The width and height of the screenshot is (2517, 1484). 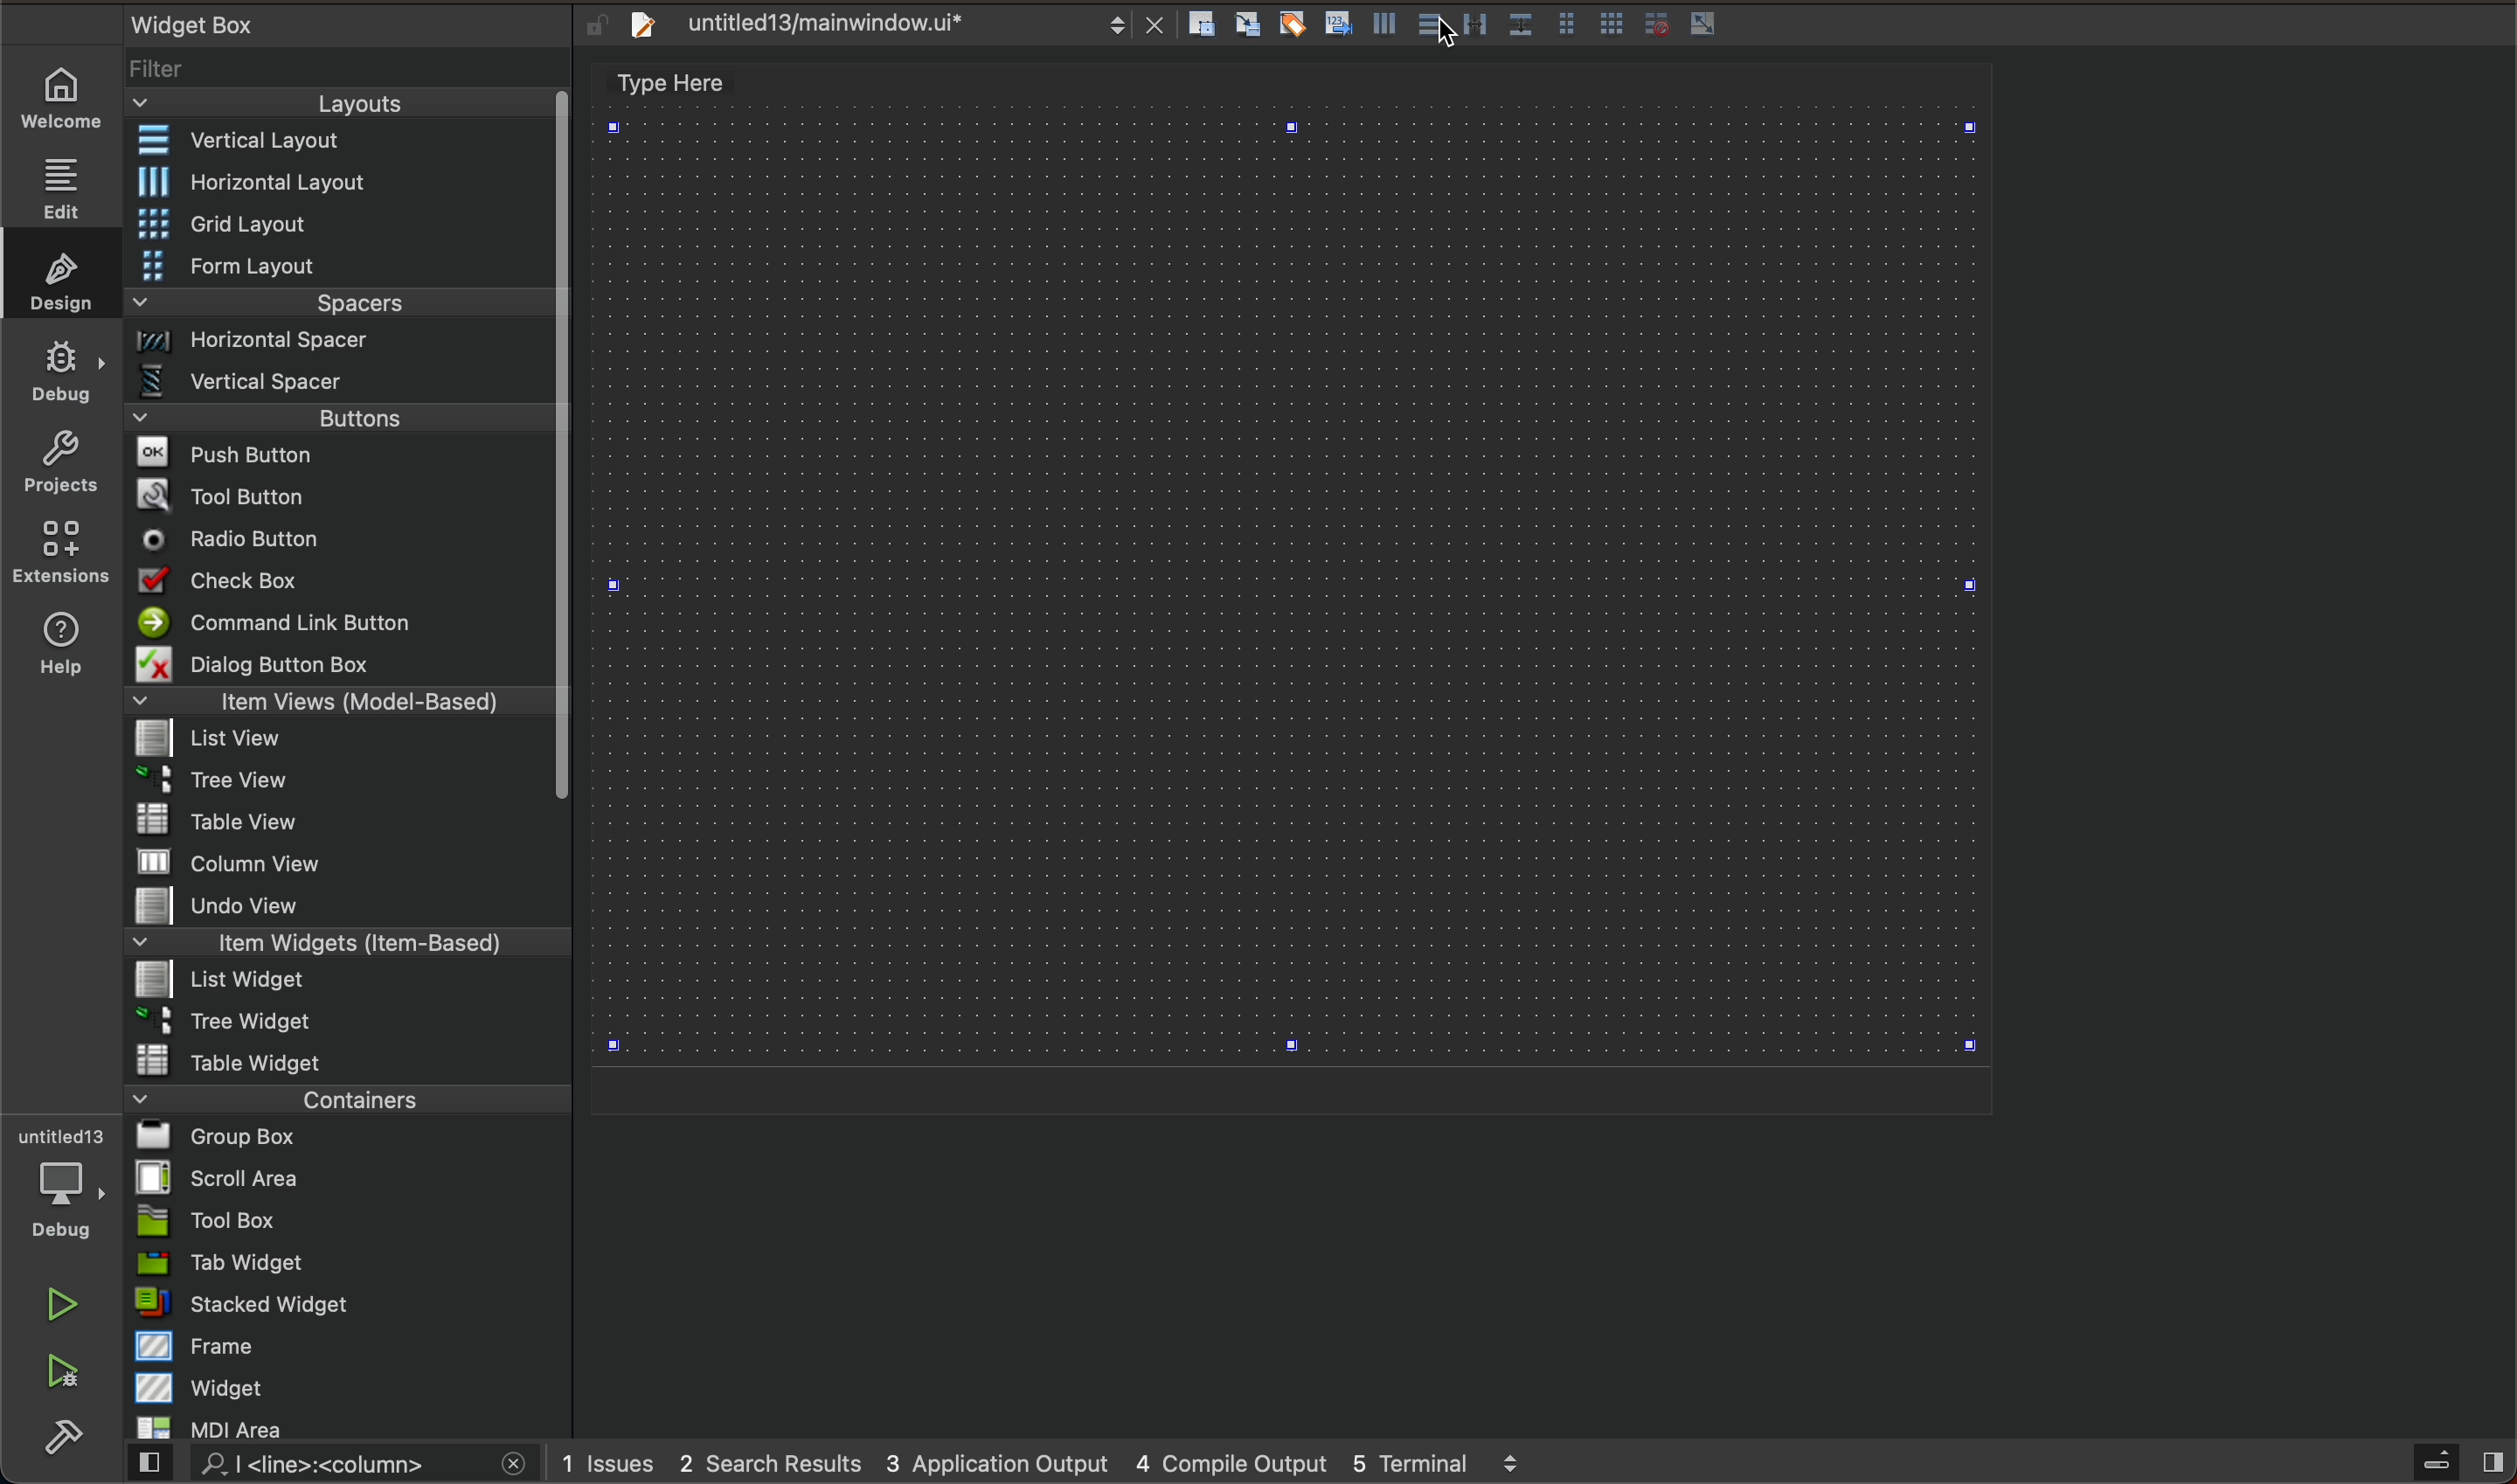 What do you see at coordinates (1520, 23) in the screenshot?
I see `` at bounding box center [1520, 23].